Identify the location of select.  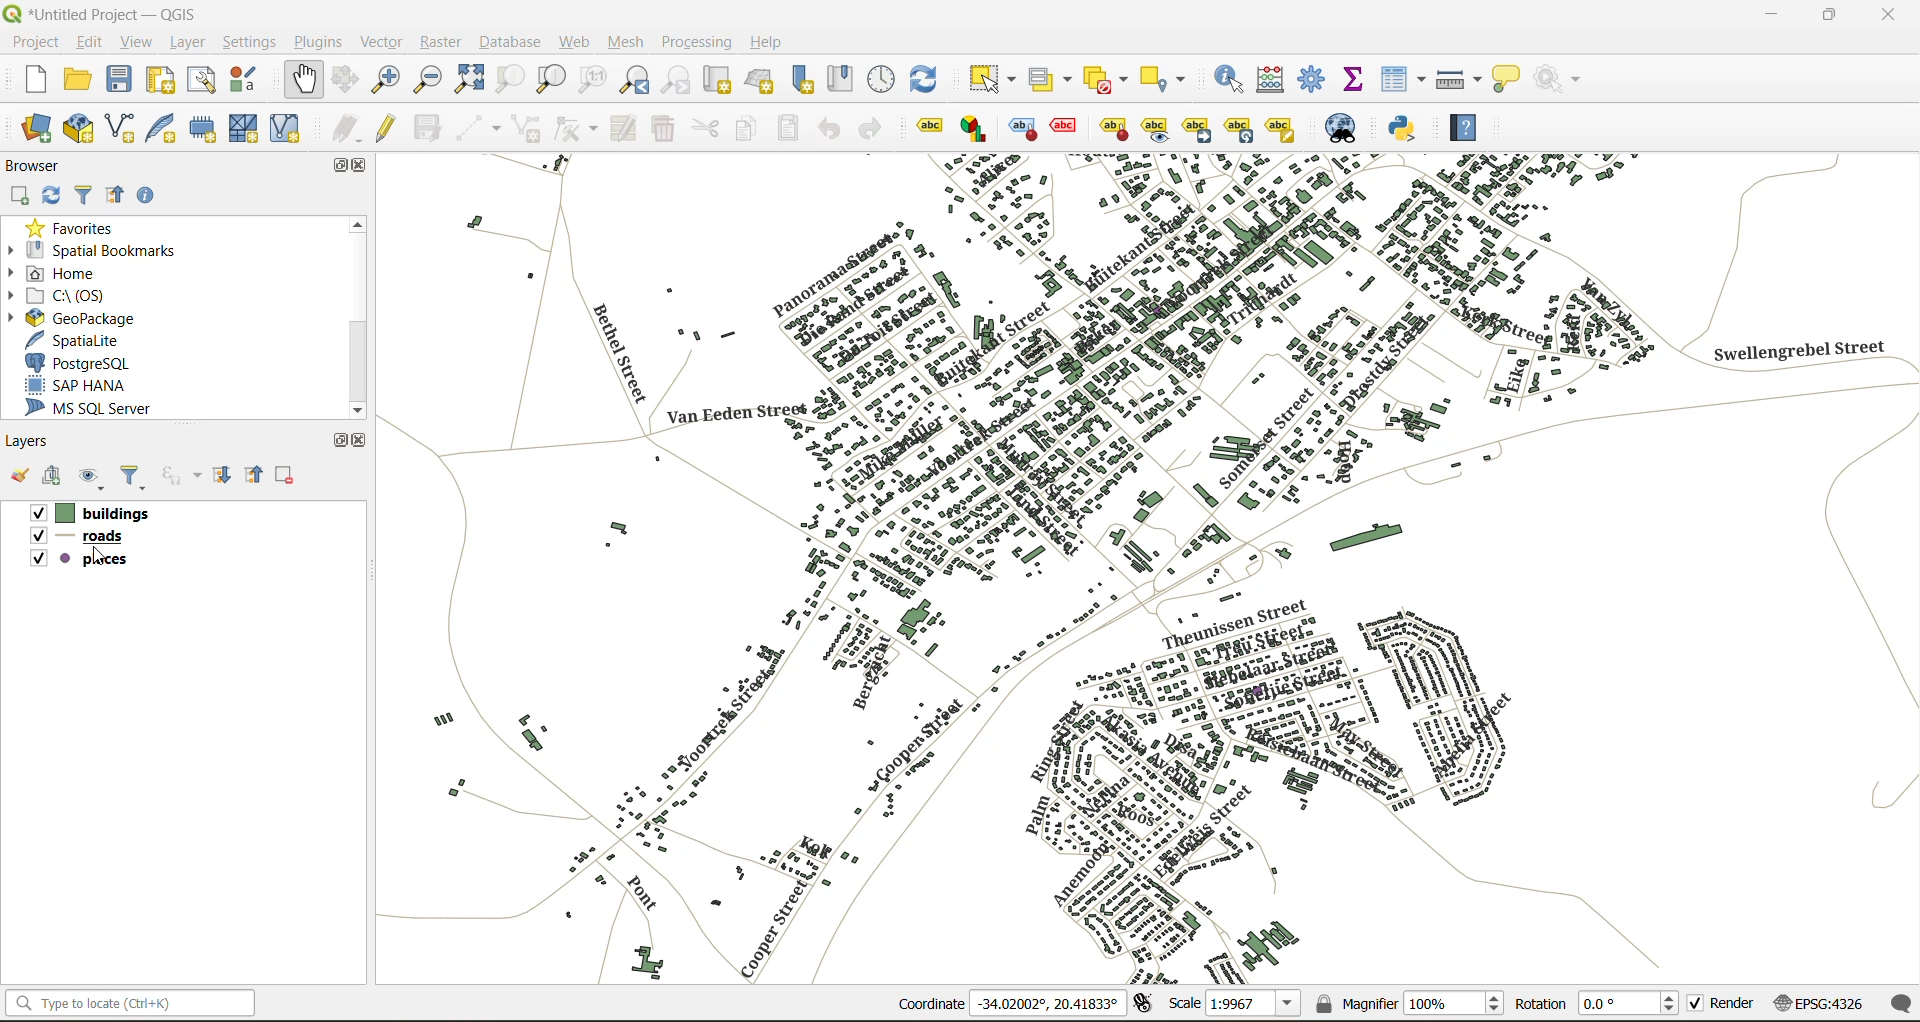
(995, 79).